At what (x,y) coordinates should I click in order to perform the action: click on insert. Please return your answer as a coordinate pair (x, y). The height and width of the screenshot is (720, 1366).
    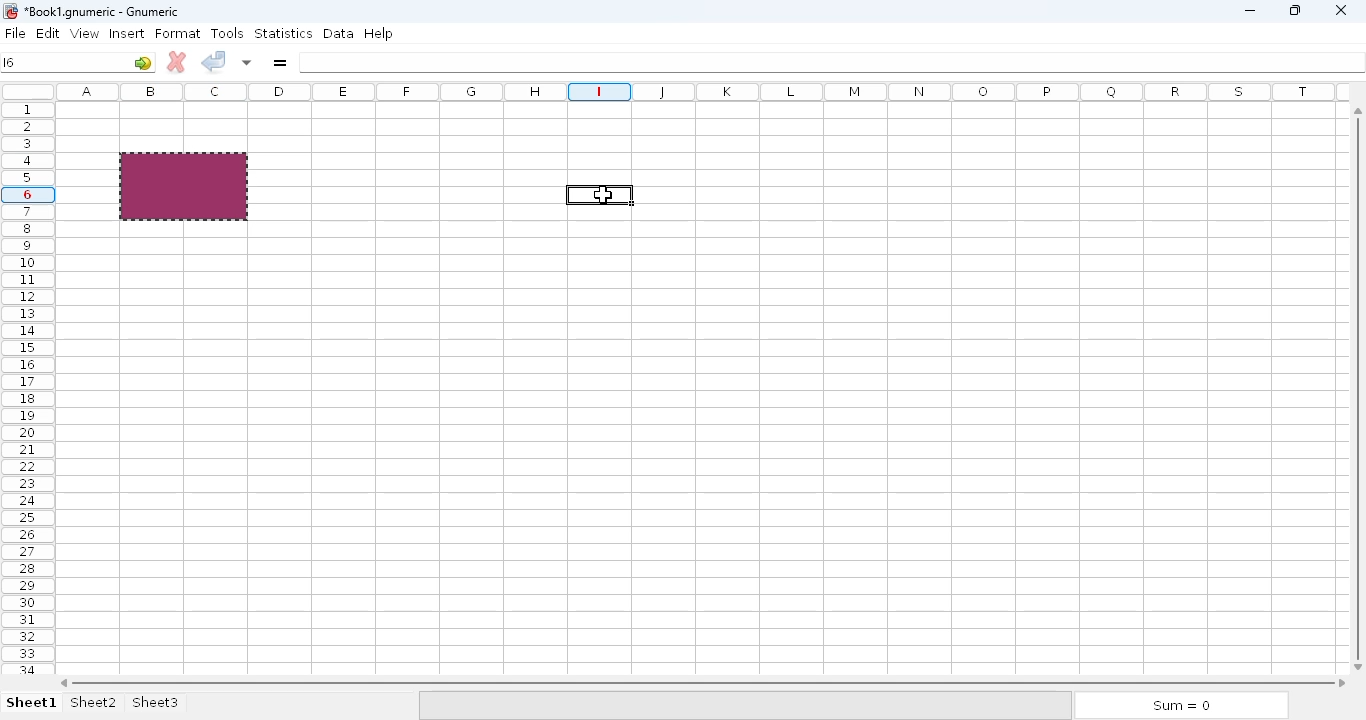
    Looking at the image, I should click on (126, 33).